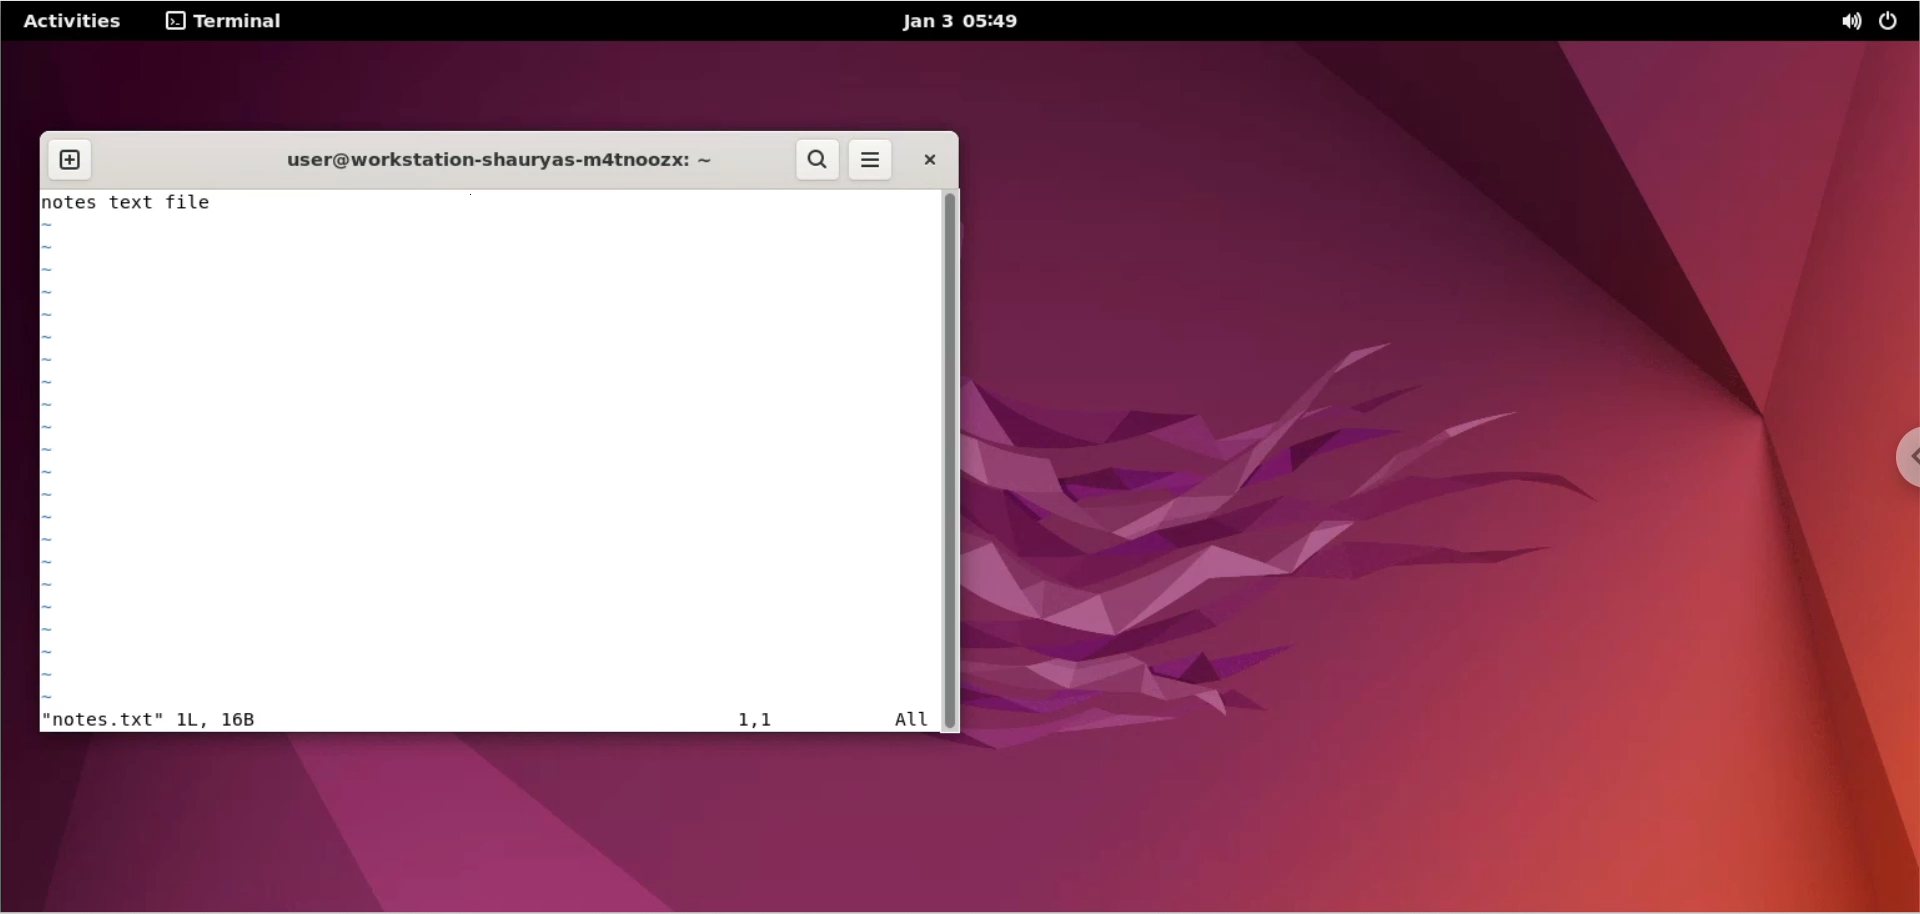  Describe the element at coordinates (491, 163) in the screenshot. I see `user@workstation-shauryas-m4tnoozx: ~` at that location.